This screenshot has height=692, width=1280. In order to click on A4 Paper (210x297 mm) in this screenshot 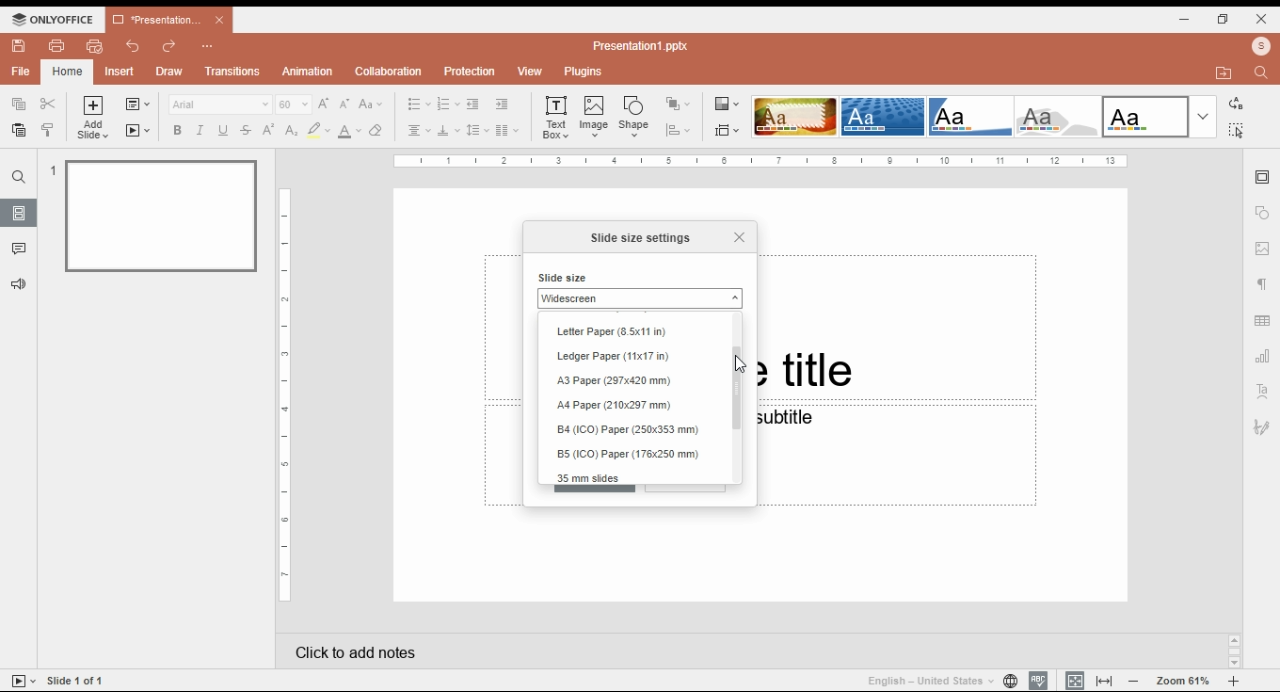, I will do `click(618, 406)`.